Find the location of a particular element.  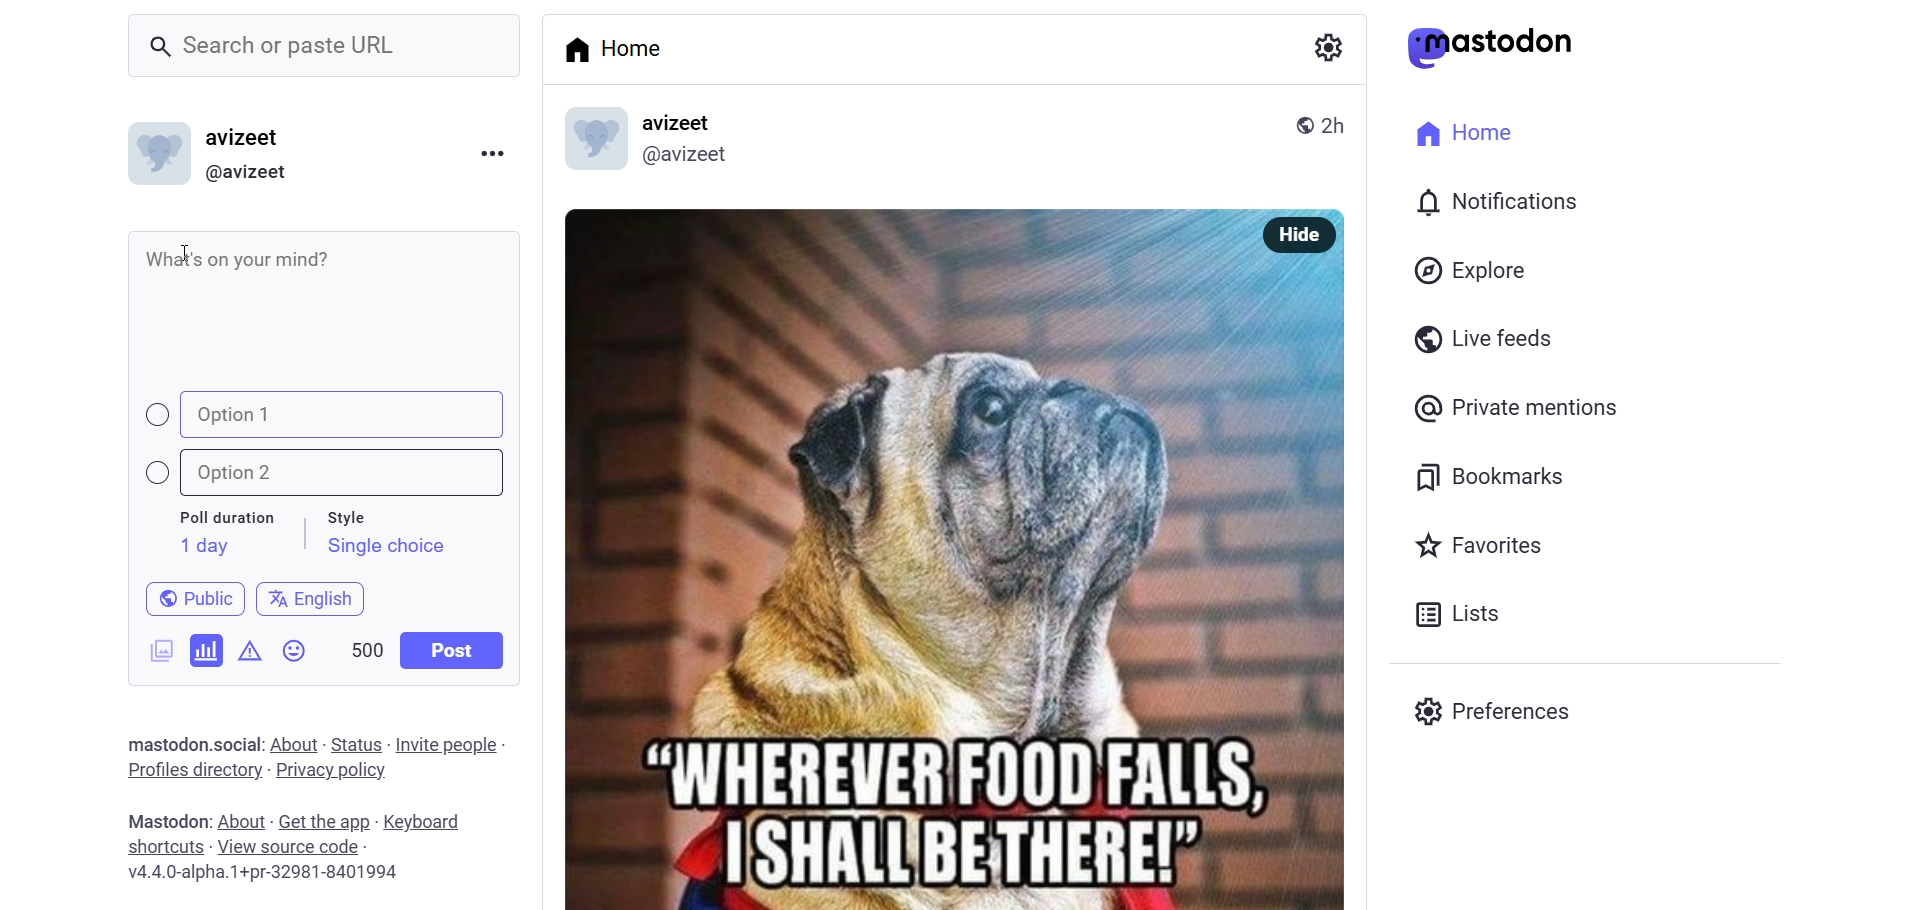

id is located at coordinates (153, 158).